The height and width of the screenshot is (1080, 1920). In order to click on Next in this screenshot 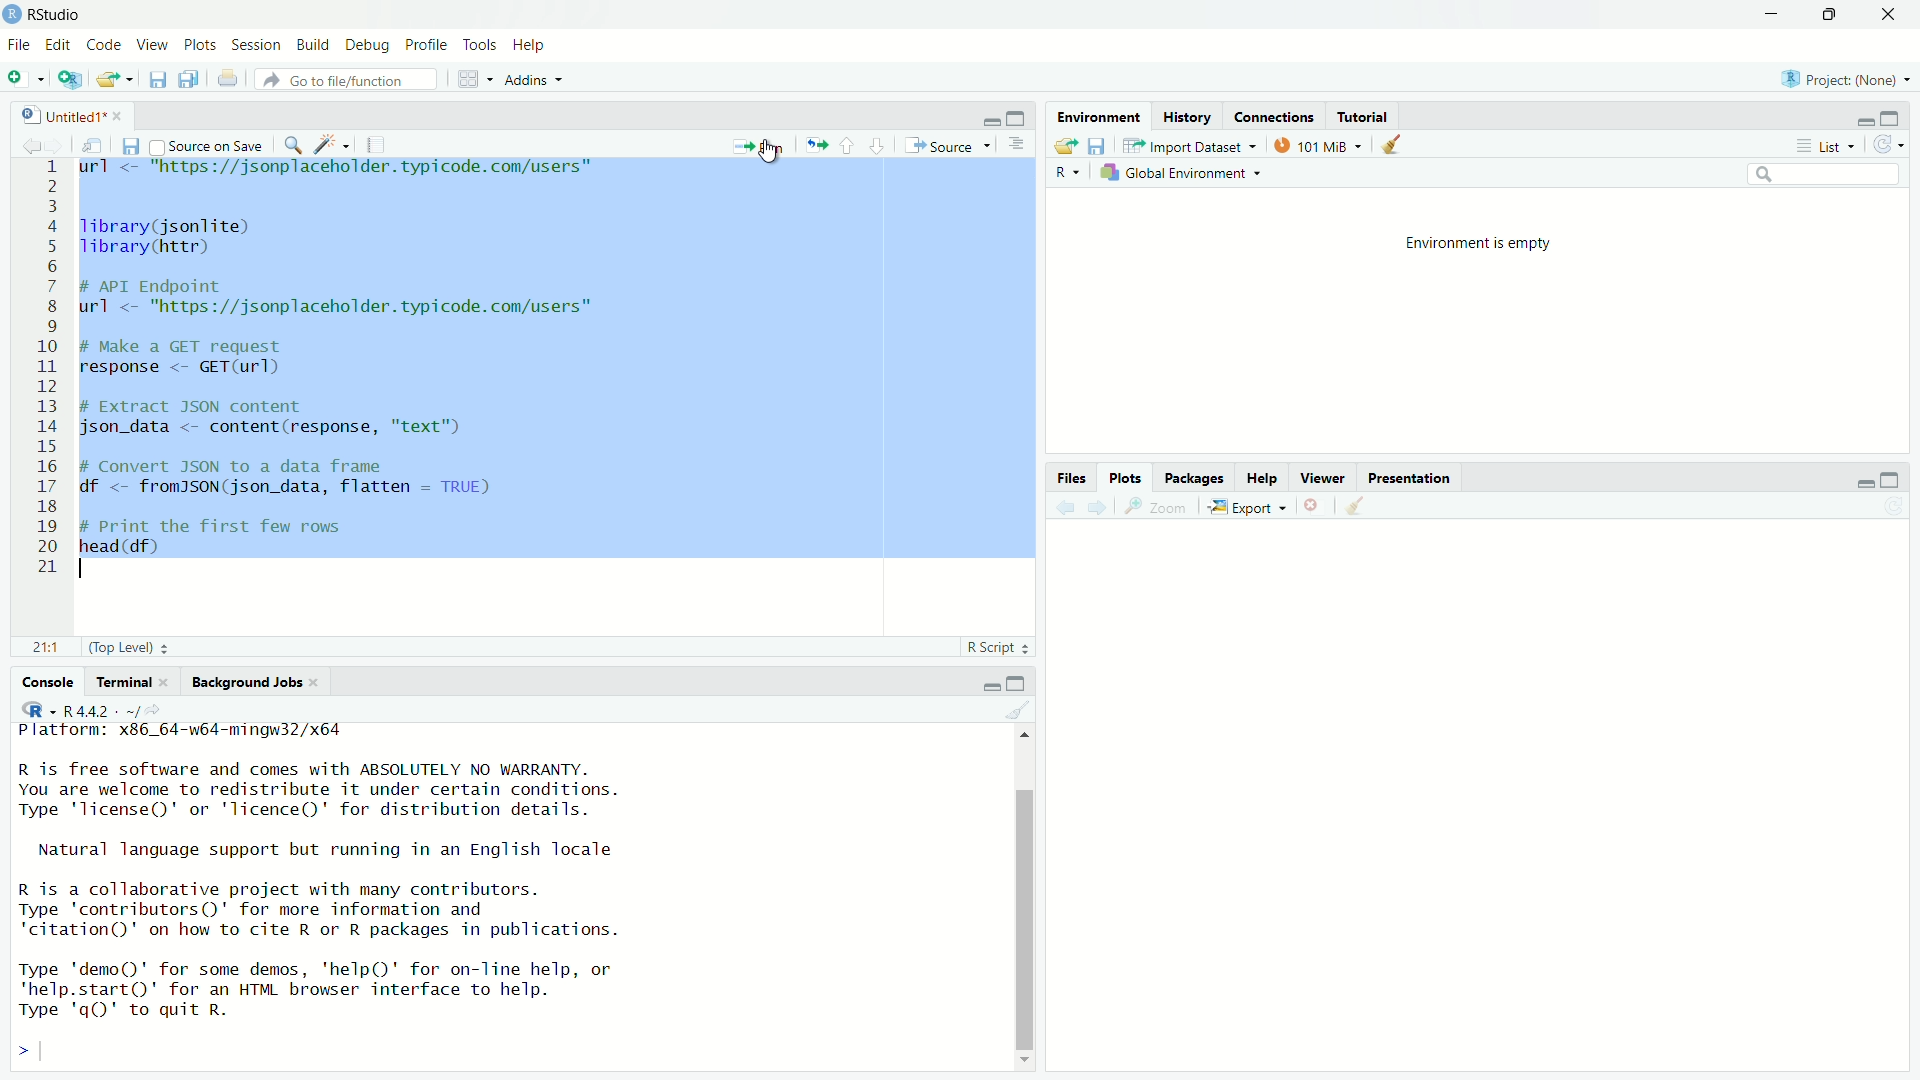, I will do `click(56, 147)`.